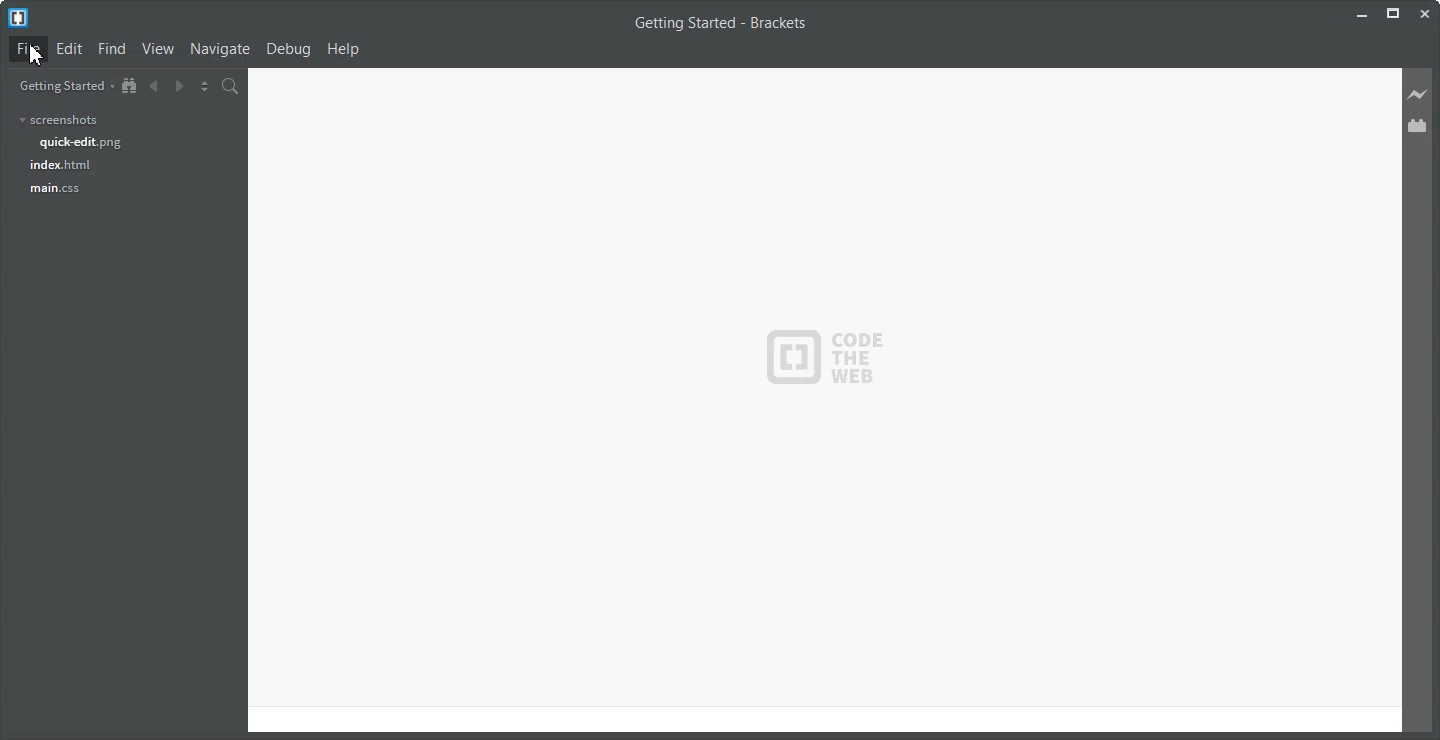 This screenshot has height=740, width=1440. Describe the element at coordinates (1364, 15) in the screenshot. I see `Minimize` at that location.